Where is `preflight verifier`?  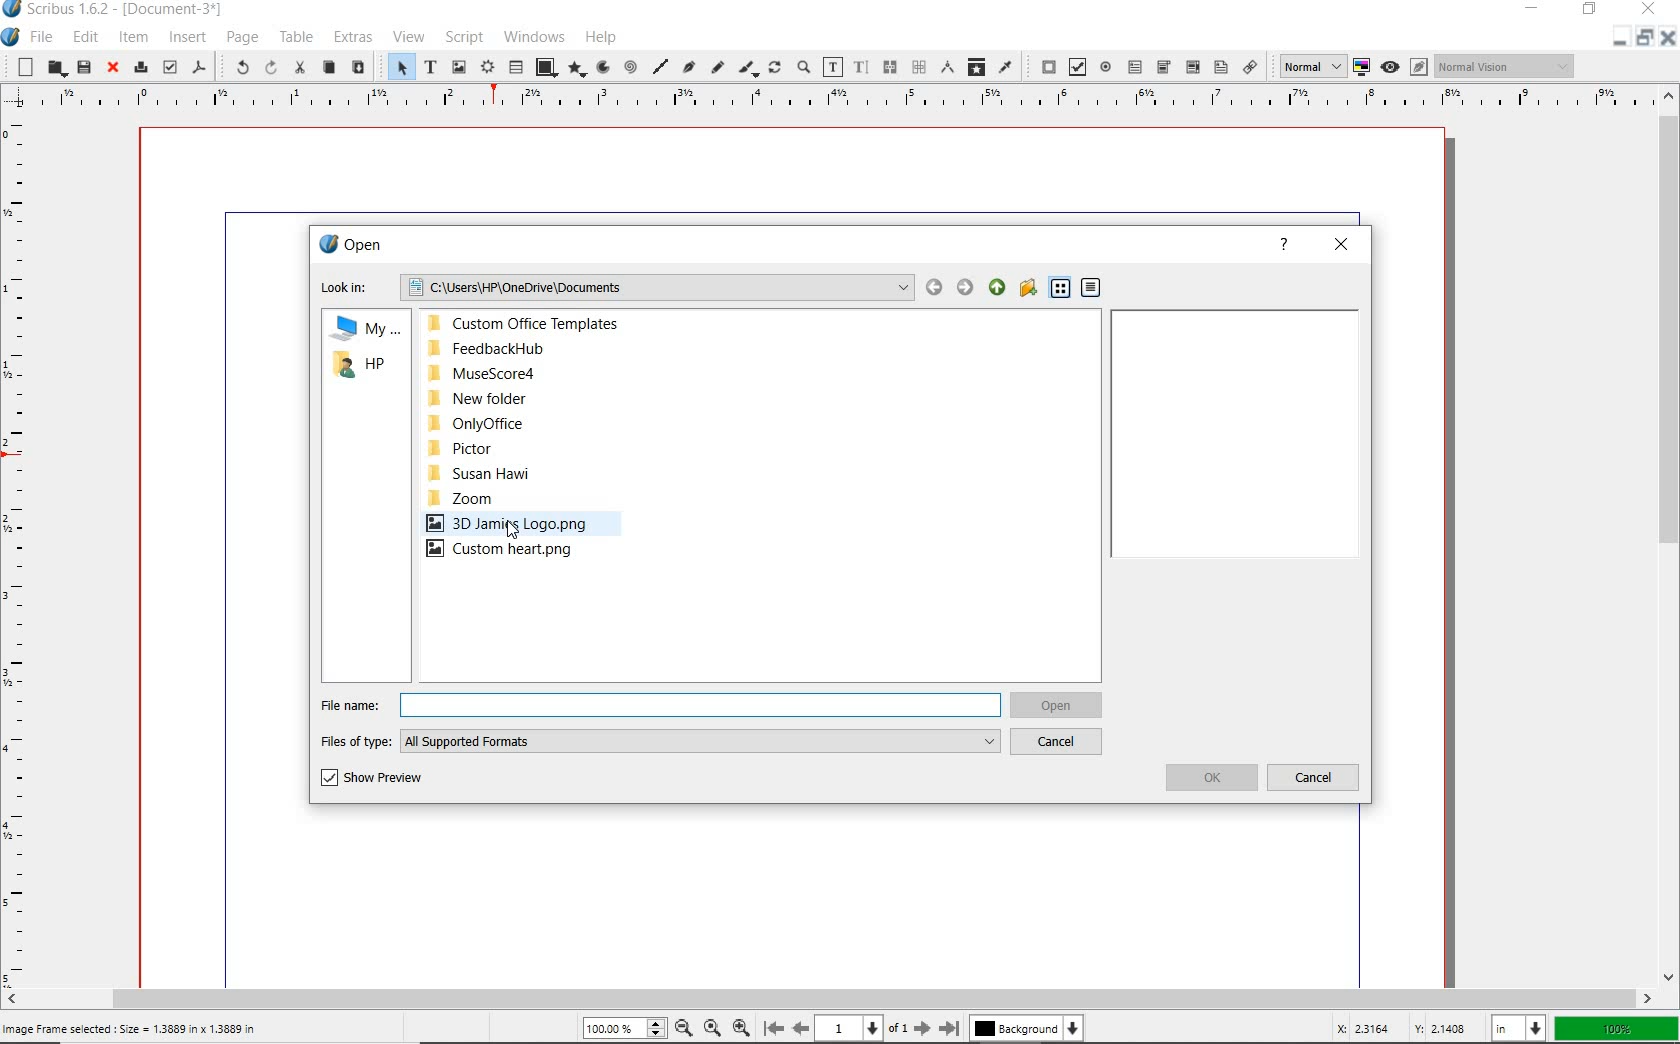 preflight verifier is located at coordinates (168, 66).